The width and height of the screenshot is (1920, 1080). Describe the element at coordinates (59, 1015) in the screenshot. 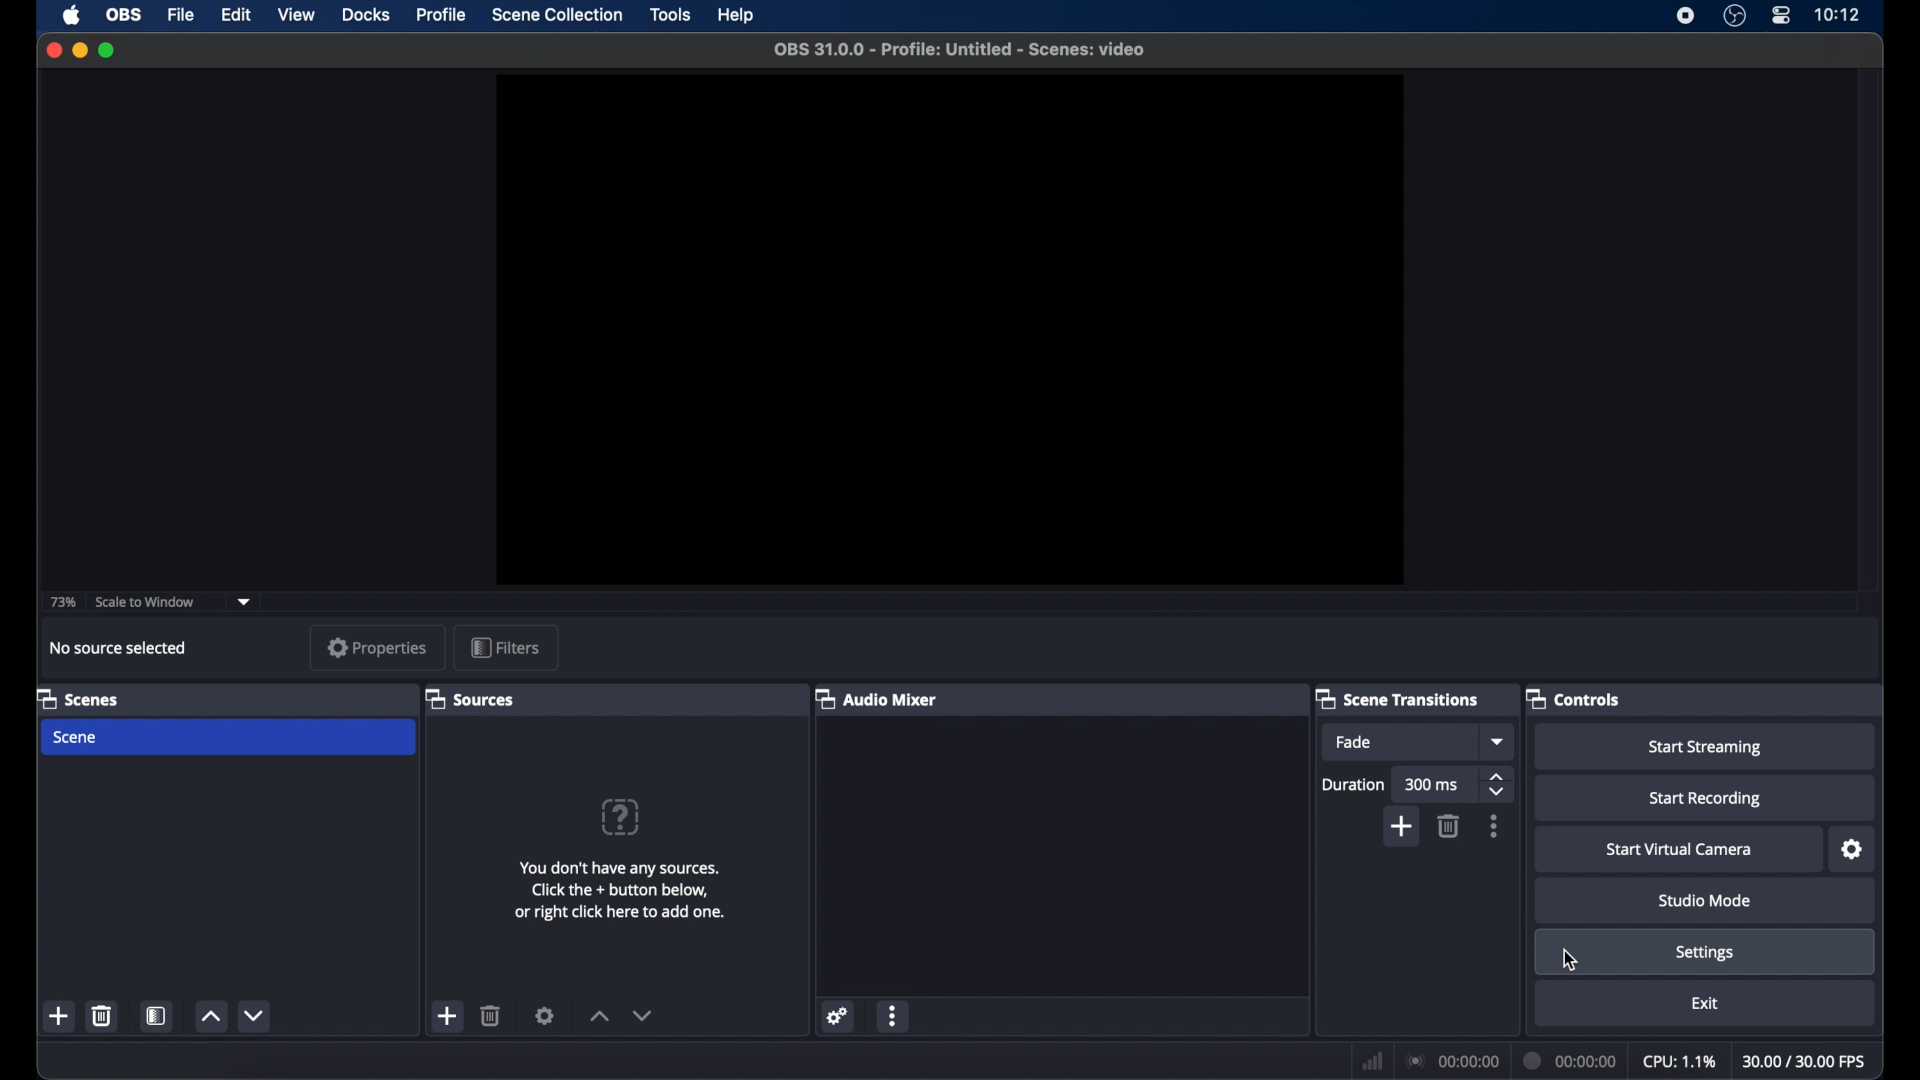

I see `add` at that location.